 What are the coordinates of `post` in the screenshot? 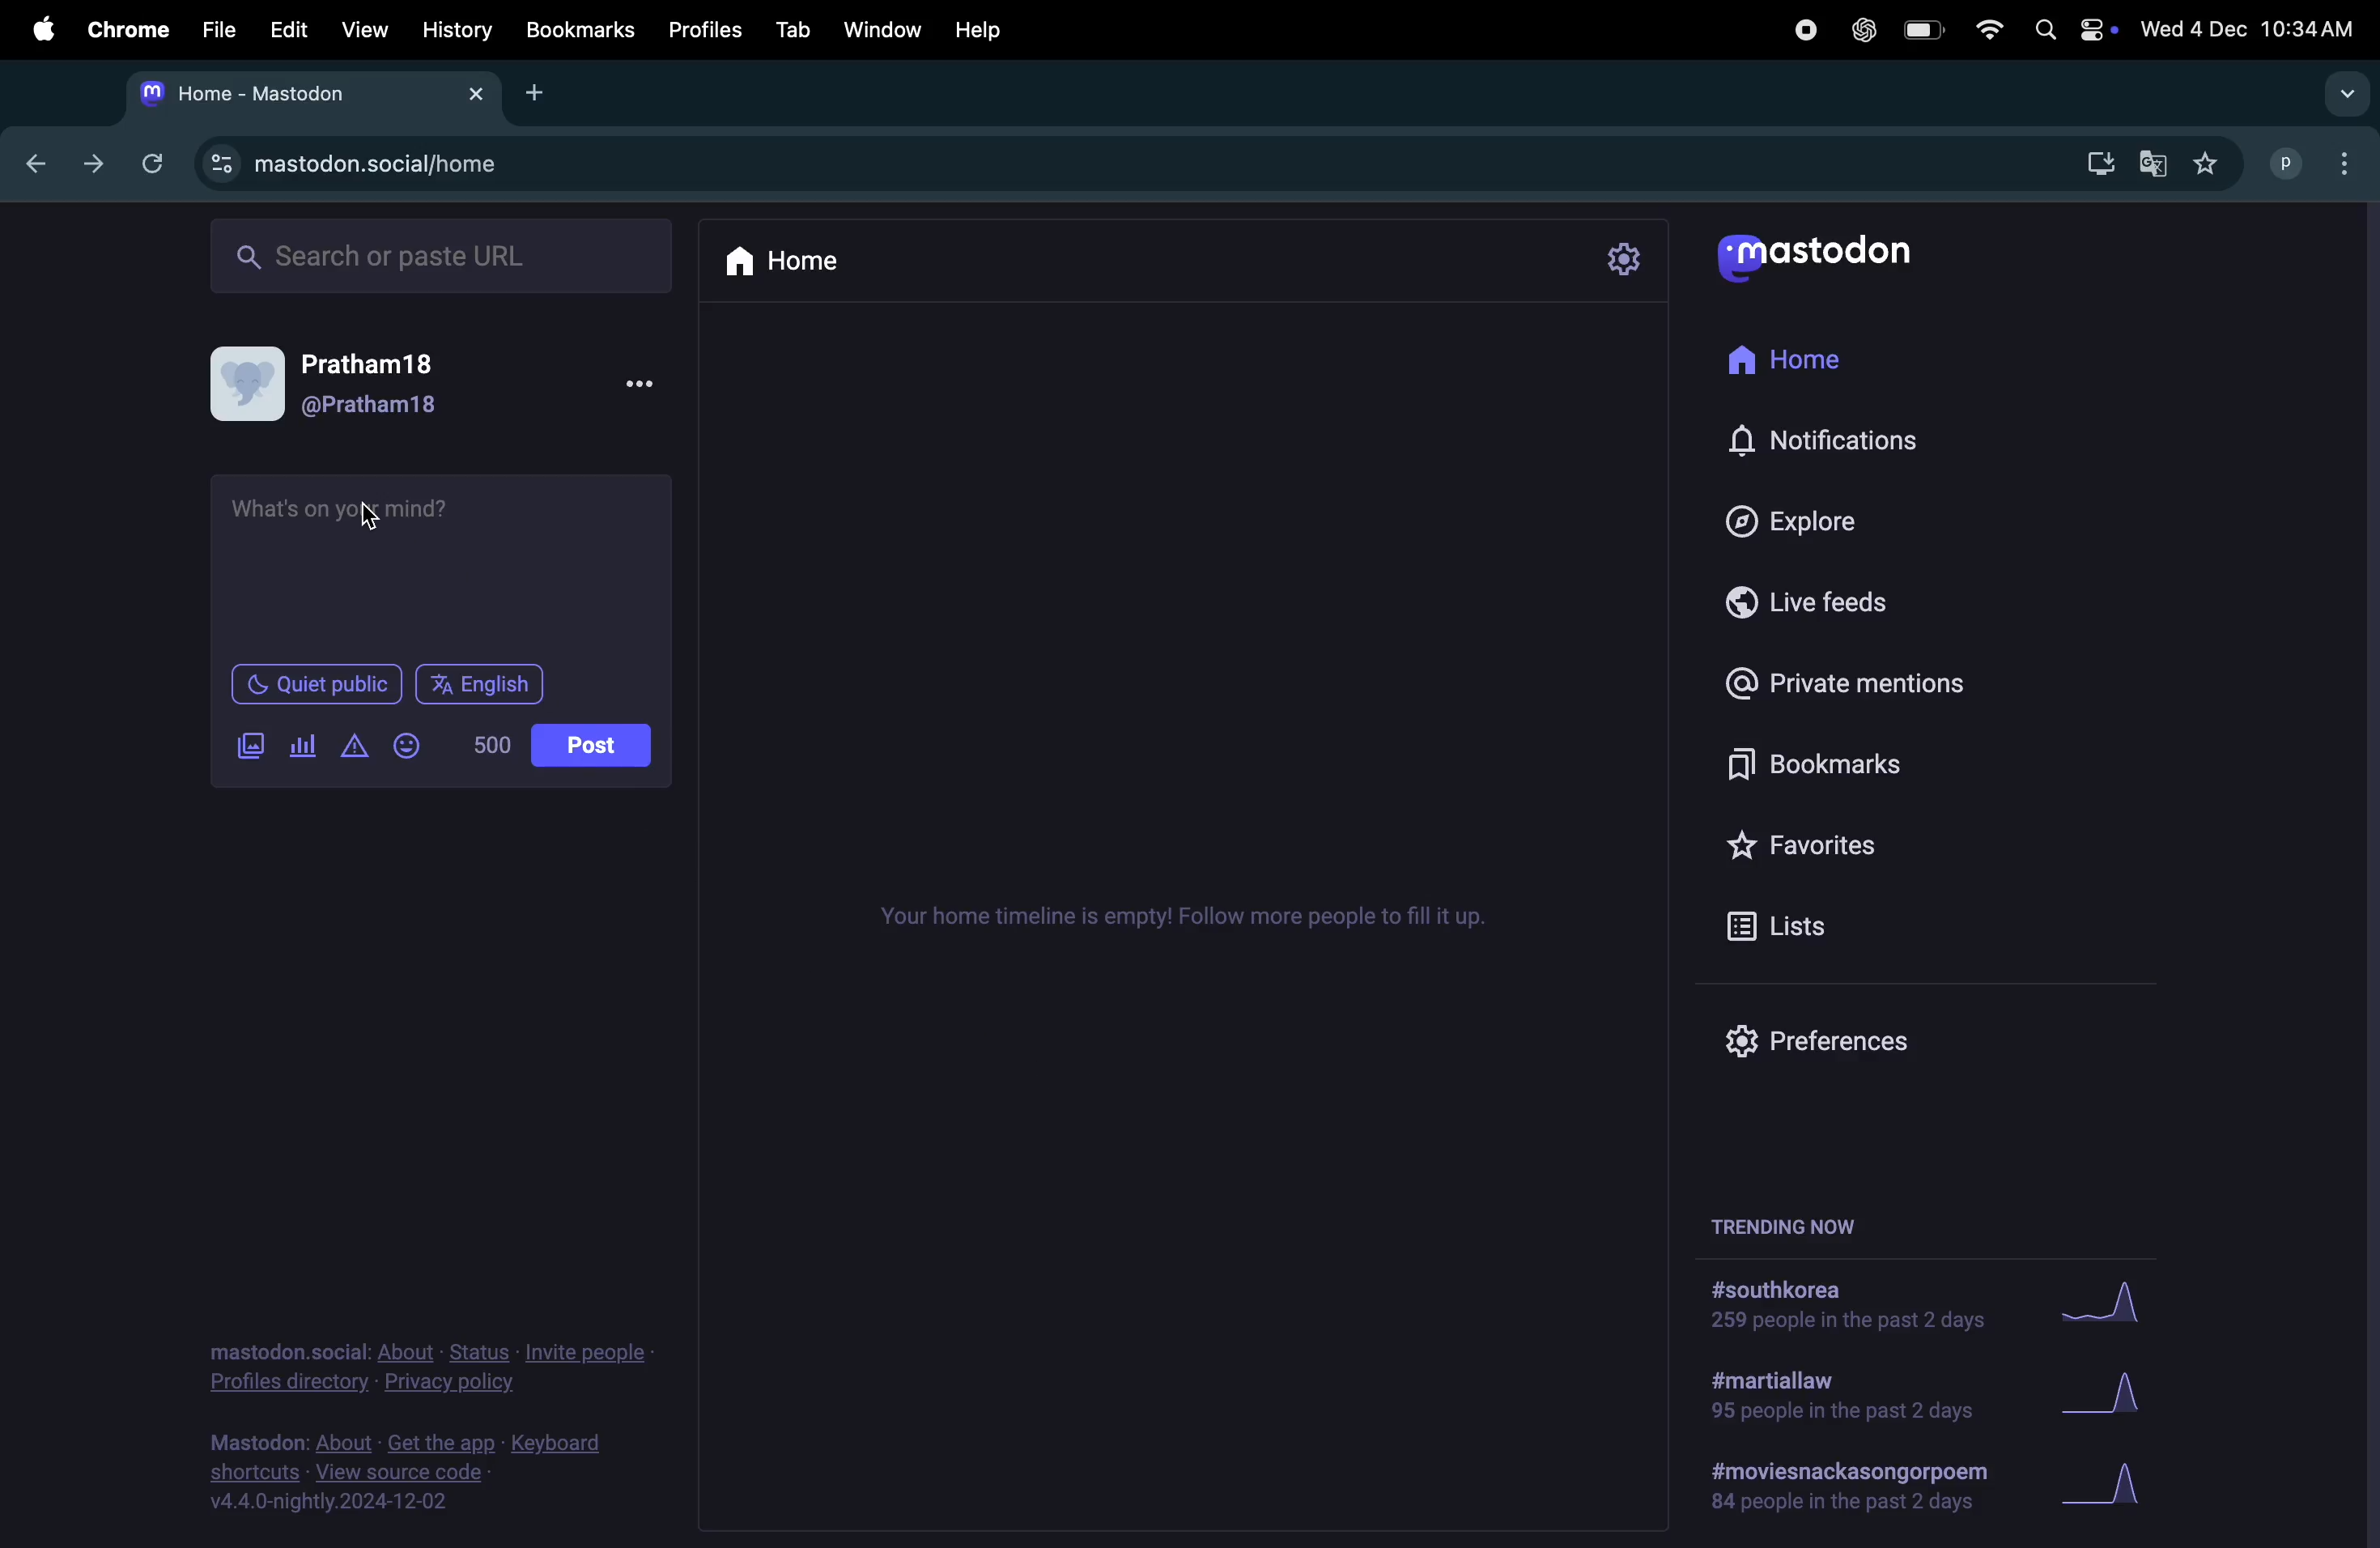 It's located at (594, 746).